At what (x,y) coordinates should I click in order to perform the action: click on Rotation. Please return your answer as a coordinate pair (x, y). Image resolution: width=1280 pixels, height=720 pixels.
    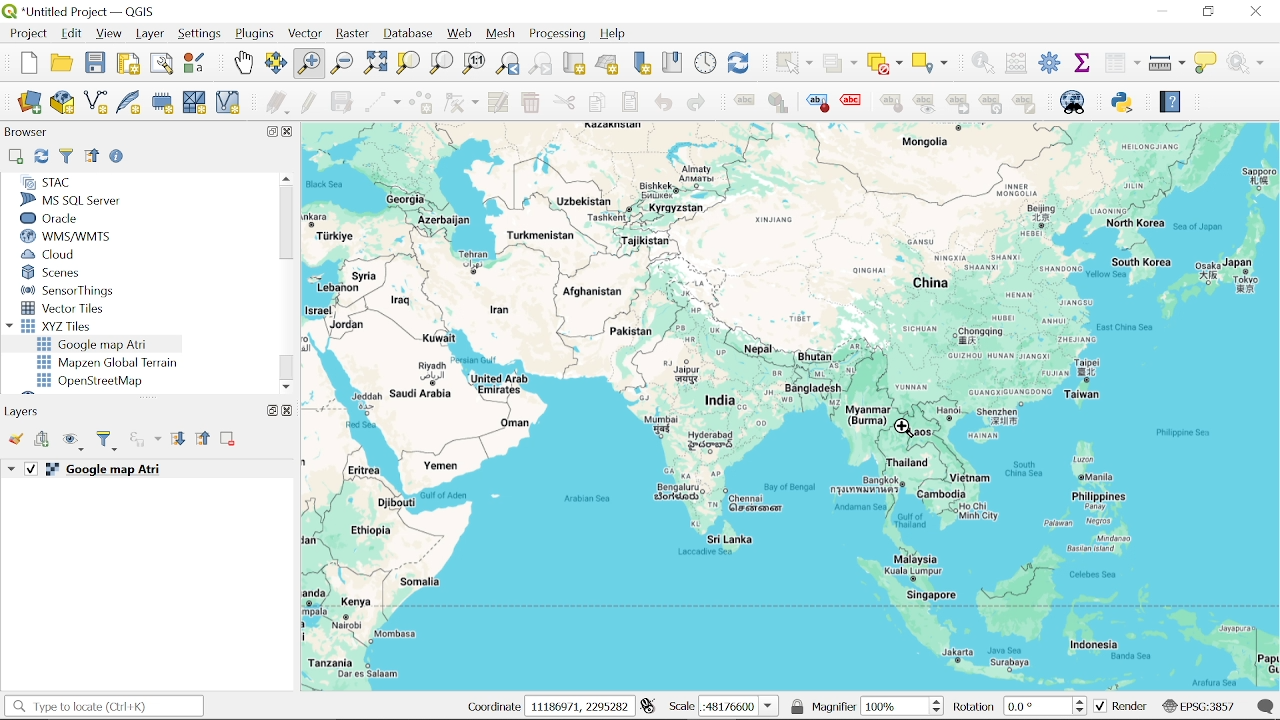
    Looking at the image, I should click on (1039, 706).